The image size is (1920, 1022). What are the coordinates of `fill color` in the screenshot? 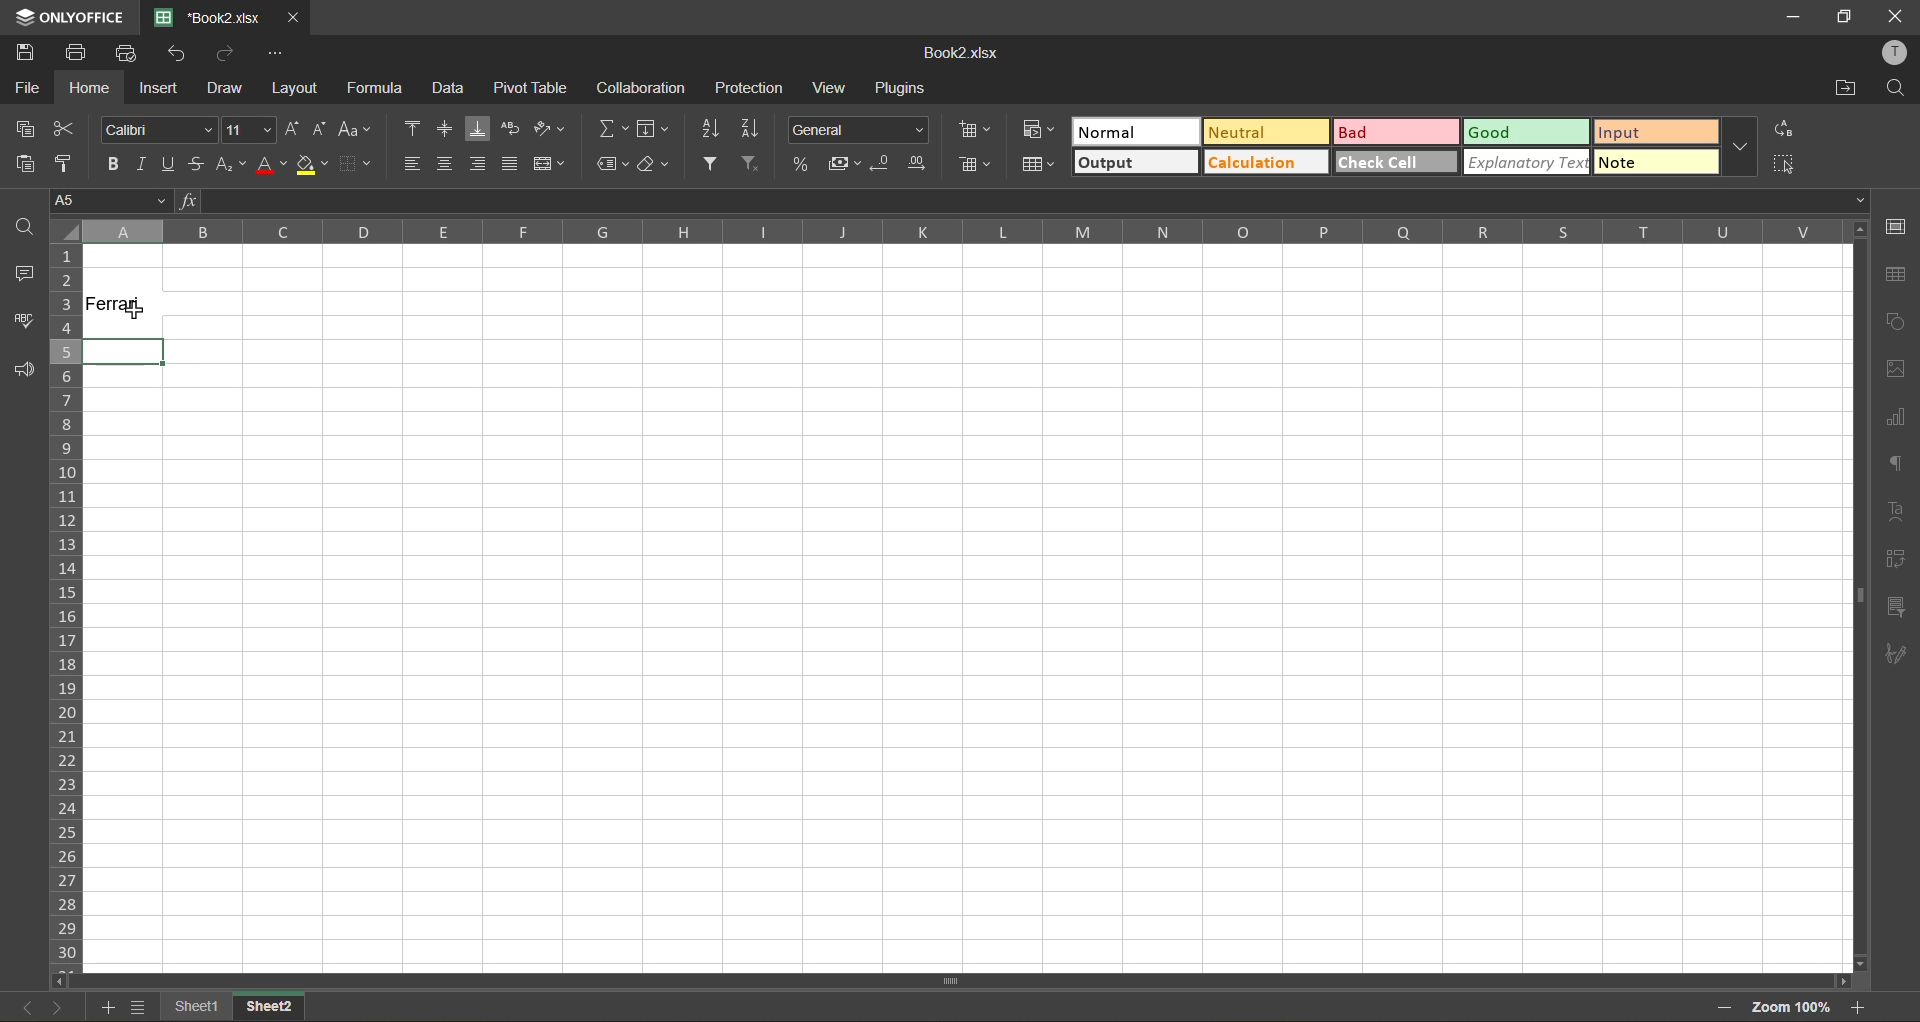 It's located at (312, 163).